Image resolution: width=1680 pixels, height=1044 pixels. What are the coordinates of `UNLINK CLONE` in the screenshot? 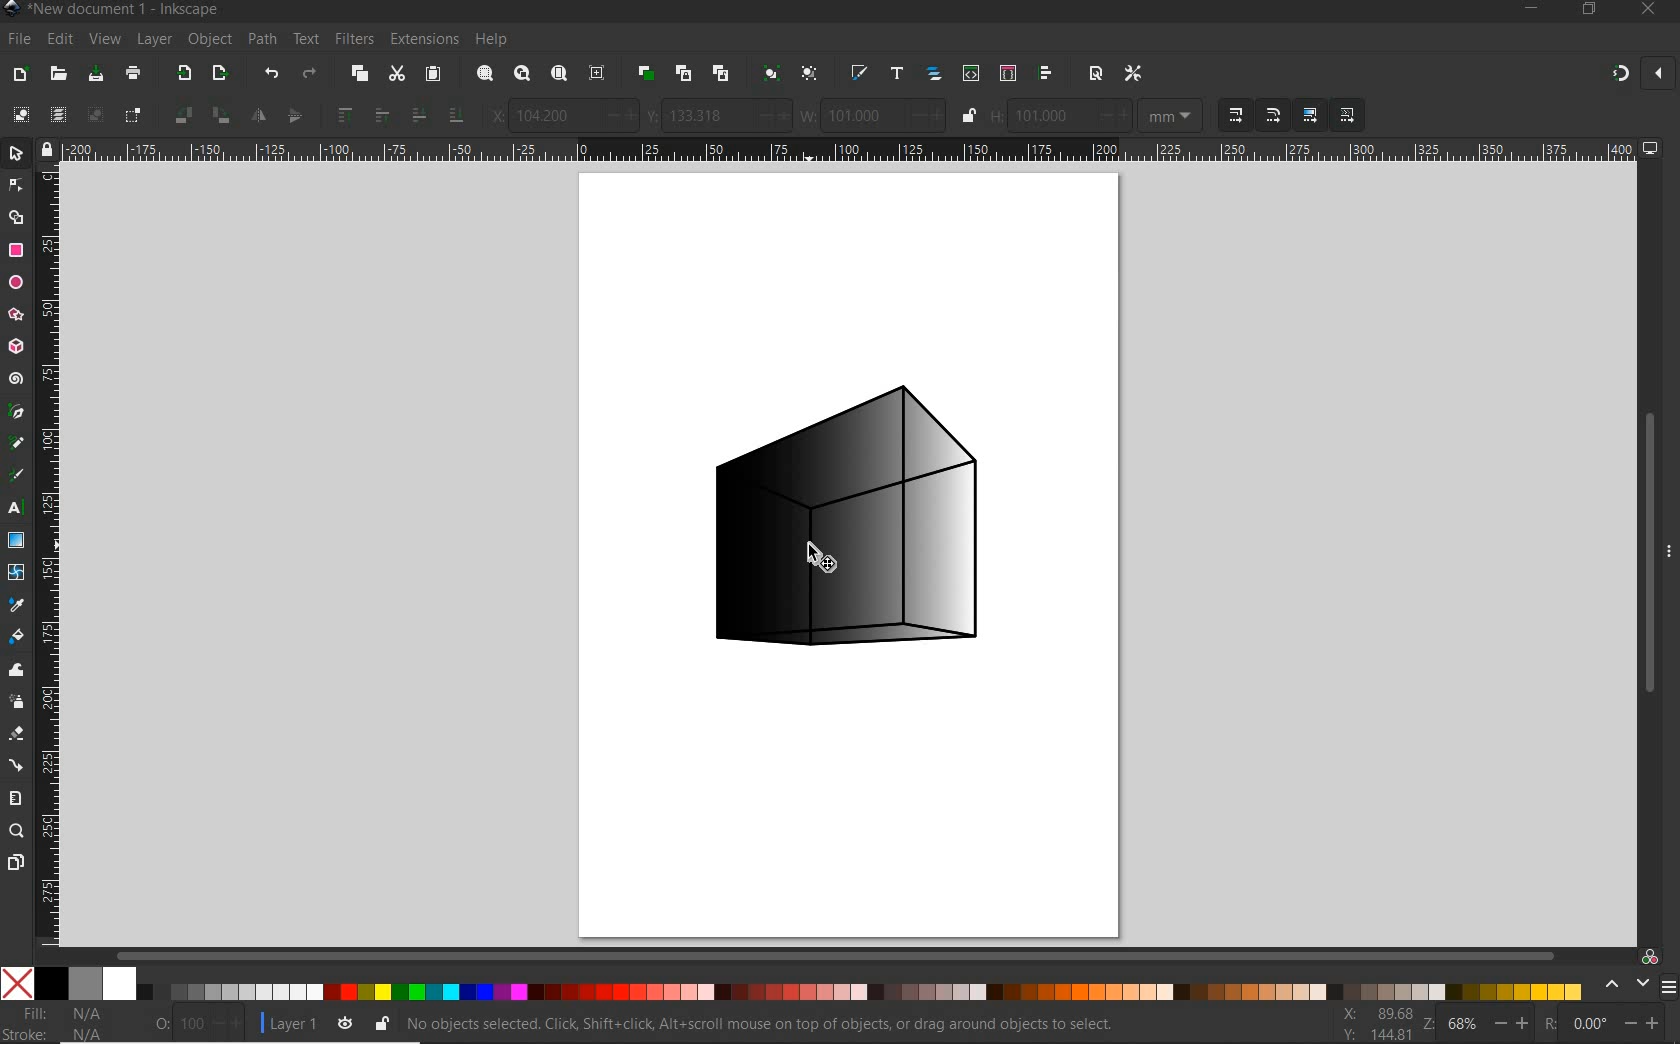 It's located at (723, 72).